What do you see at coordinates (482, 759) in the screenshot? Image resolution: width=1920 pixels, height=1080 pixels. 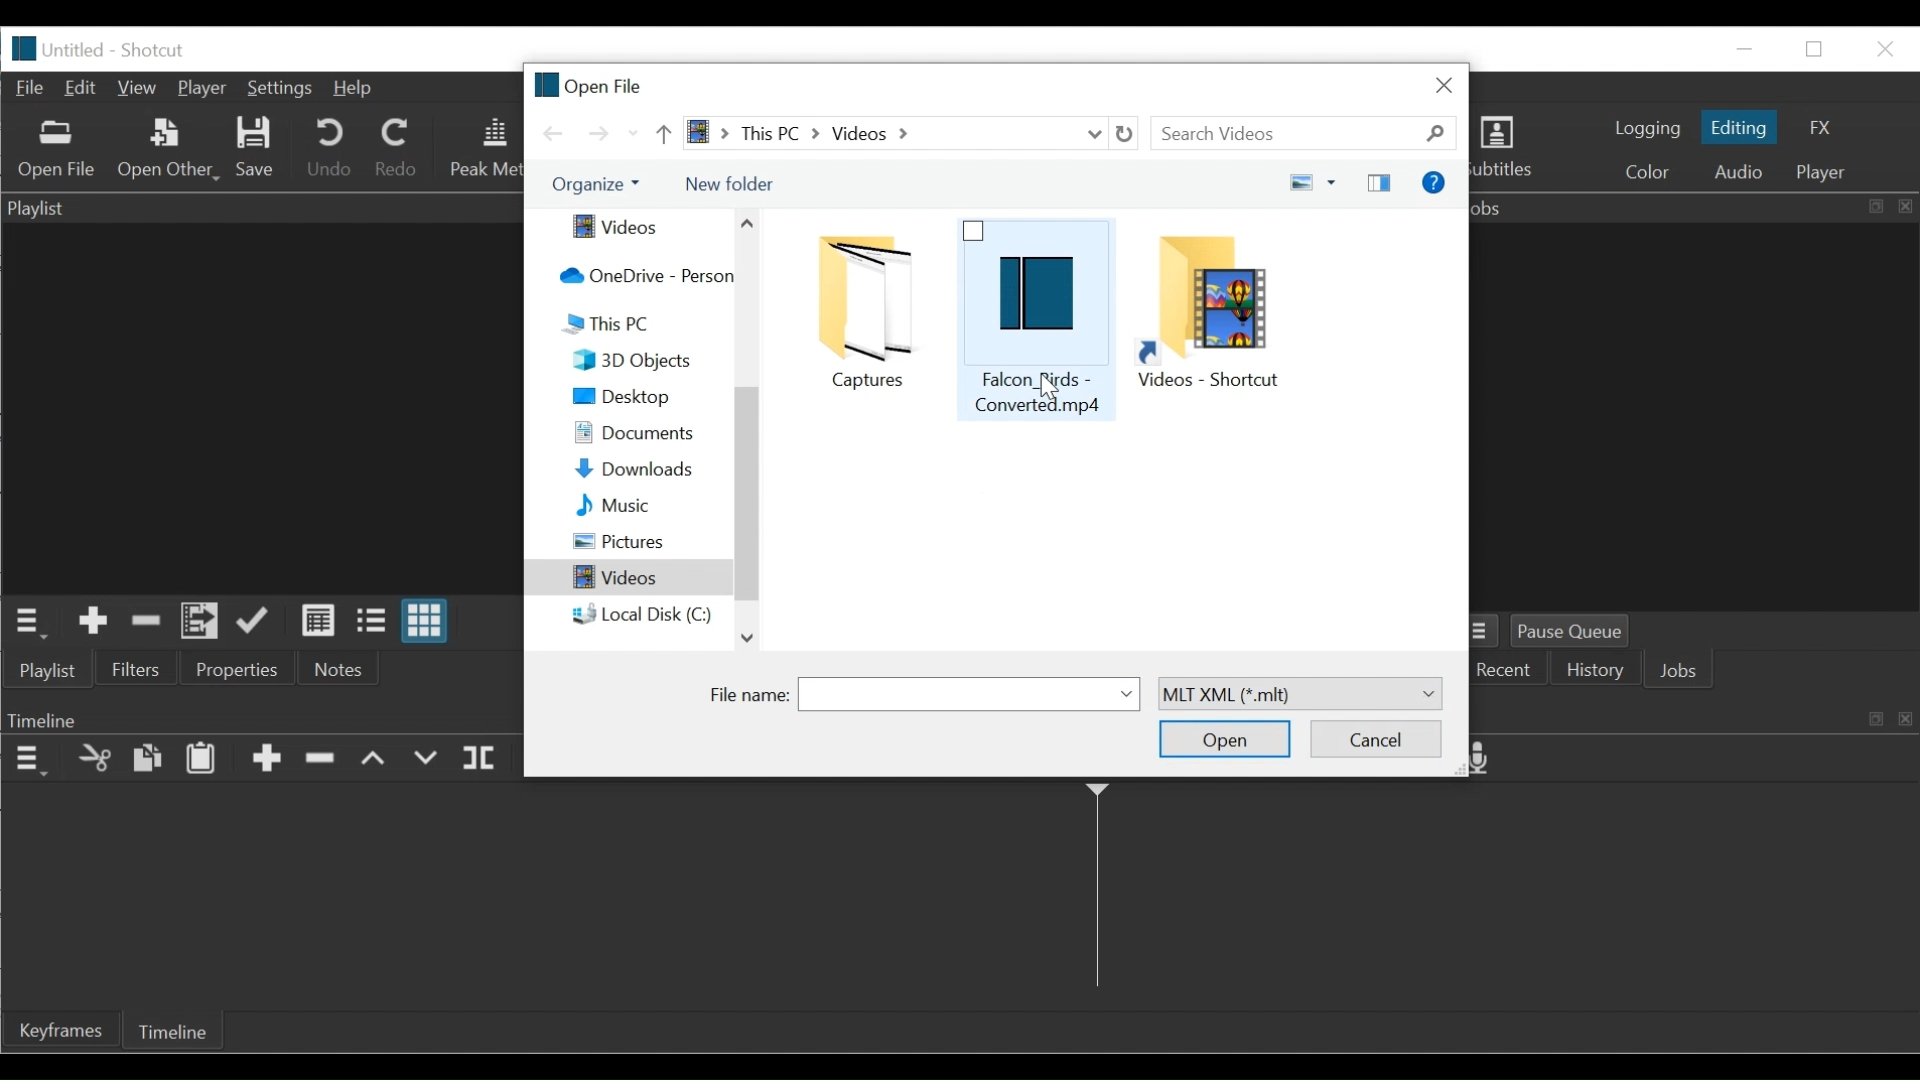 I see `Split at playhead` at bounding box center [482, 759].